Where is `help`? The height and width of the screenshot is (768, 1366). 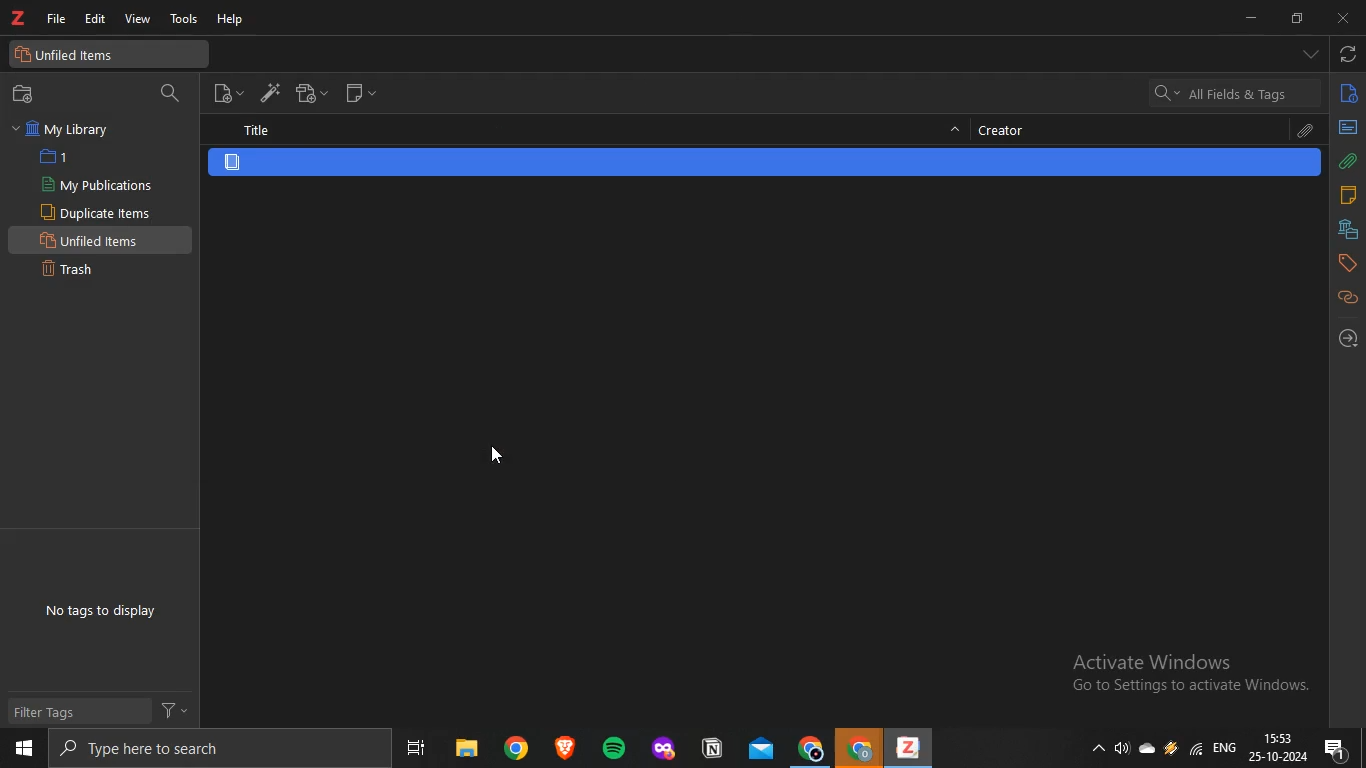
help is located at coordinates (233, 20).